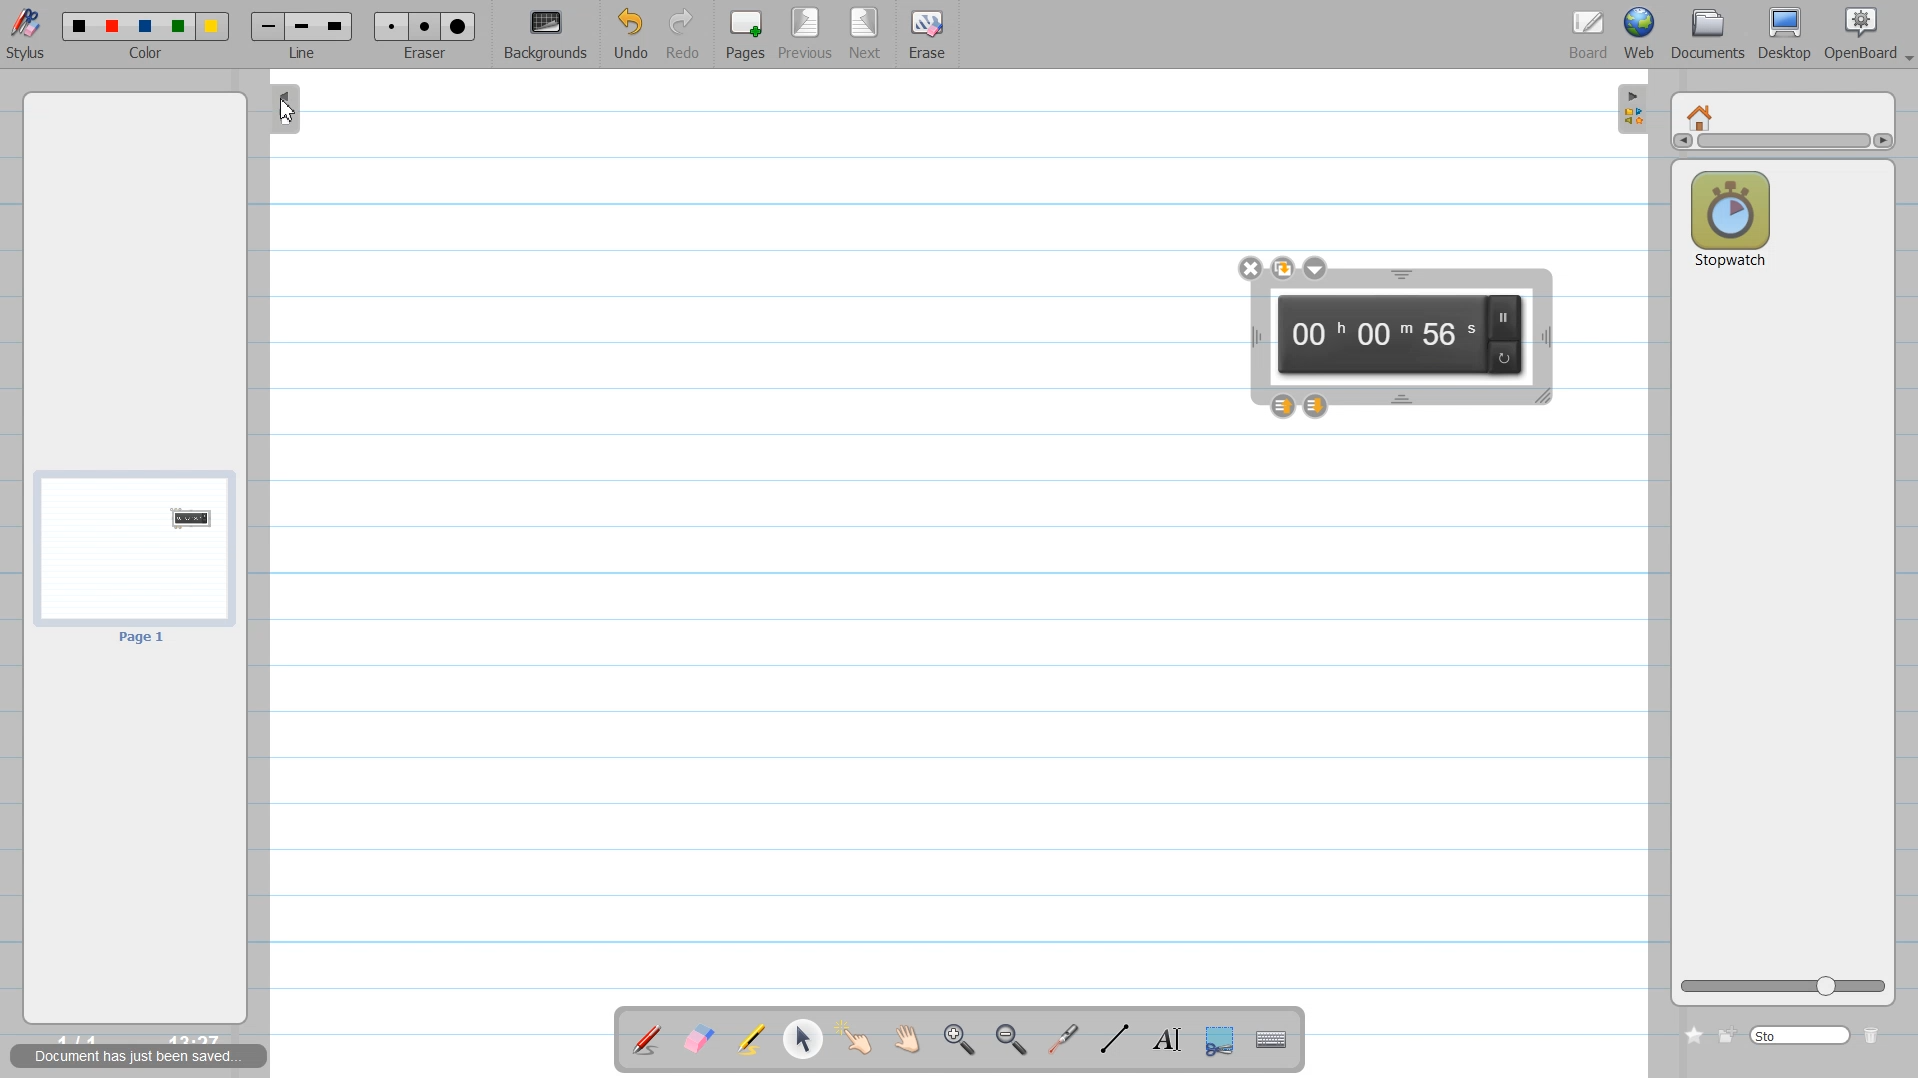 The width and height of the screenshot is (1918, 1078). I want to click on Layer up, so click(1282, 406).